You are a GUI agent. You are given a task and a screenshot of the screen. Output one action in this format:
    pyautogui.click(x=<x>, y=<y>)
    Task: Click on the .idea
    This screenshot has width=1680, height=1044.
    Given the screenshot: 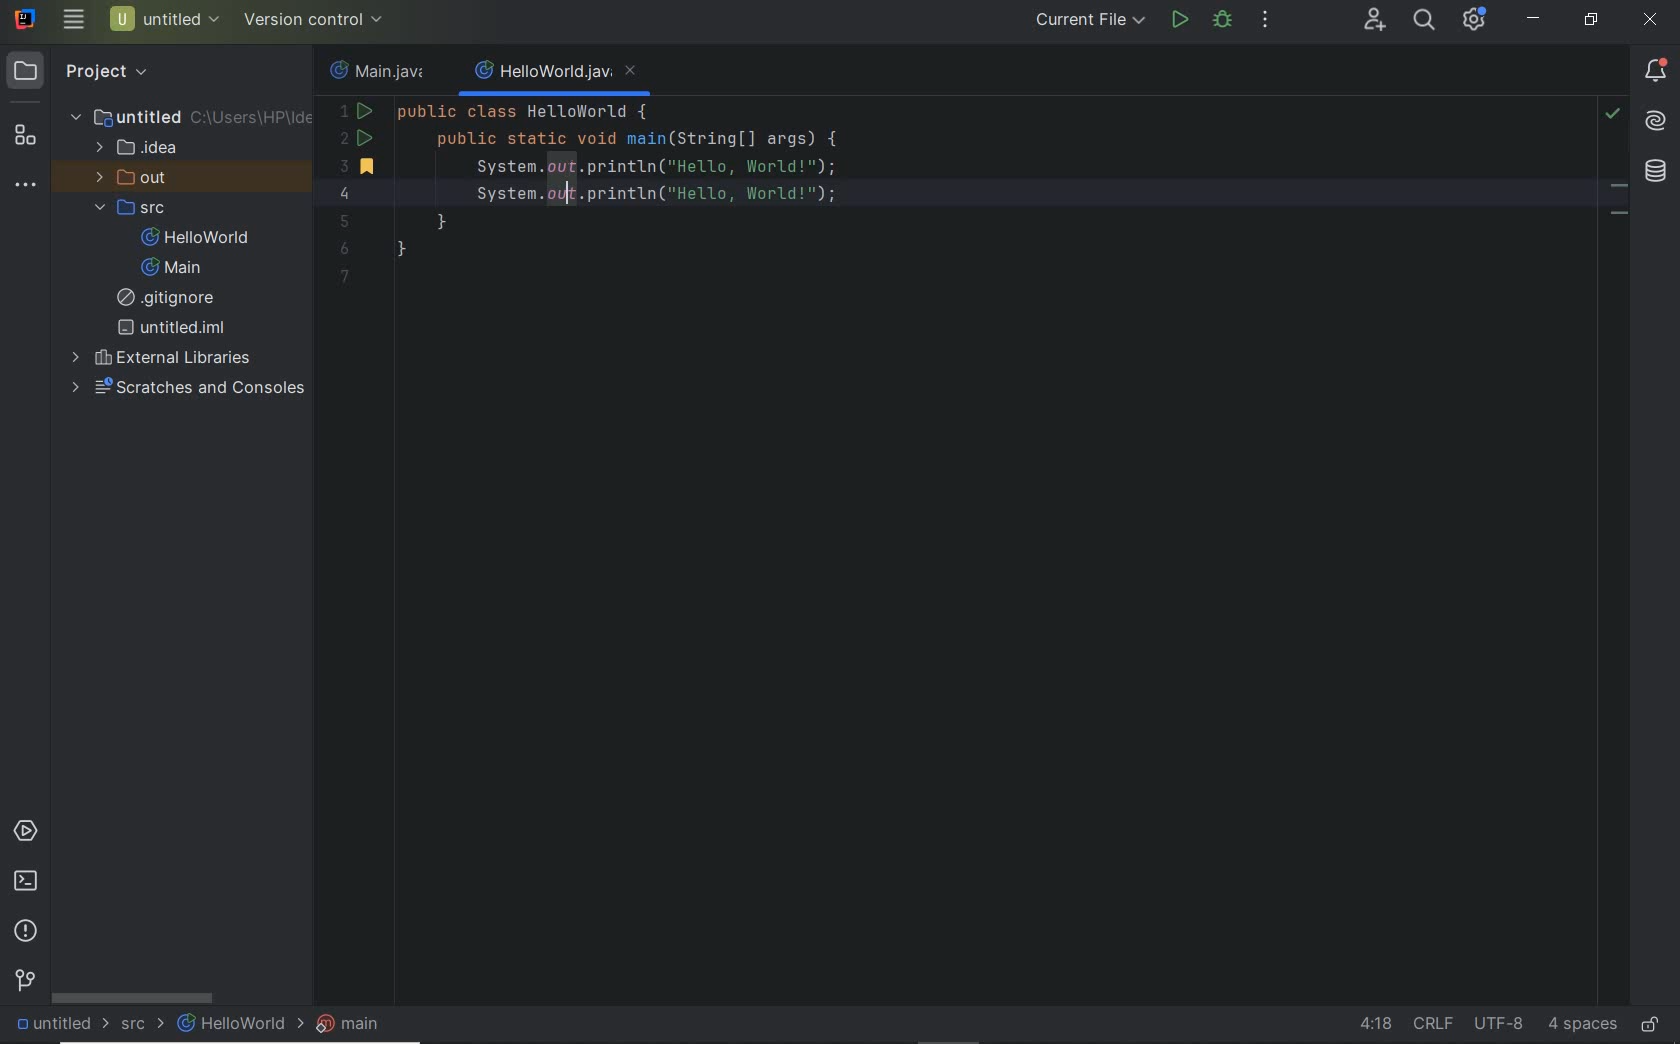 What is the action you would take?
    pyautogui.click(x=138, y=148)
    